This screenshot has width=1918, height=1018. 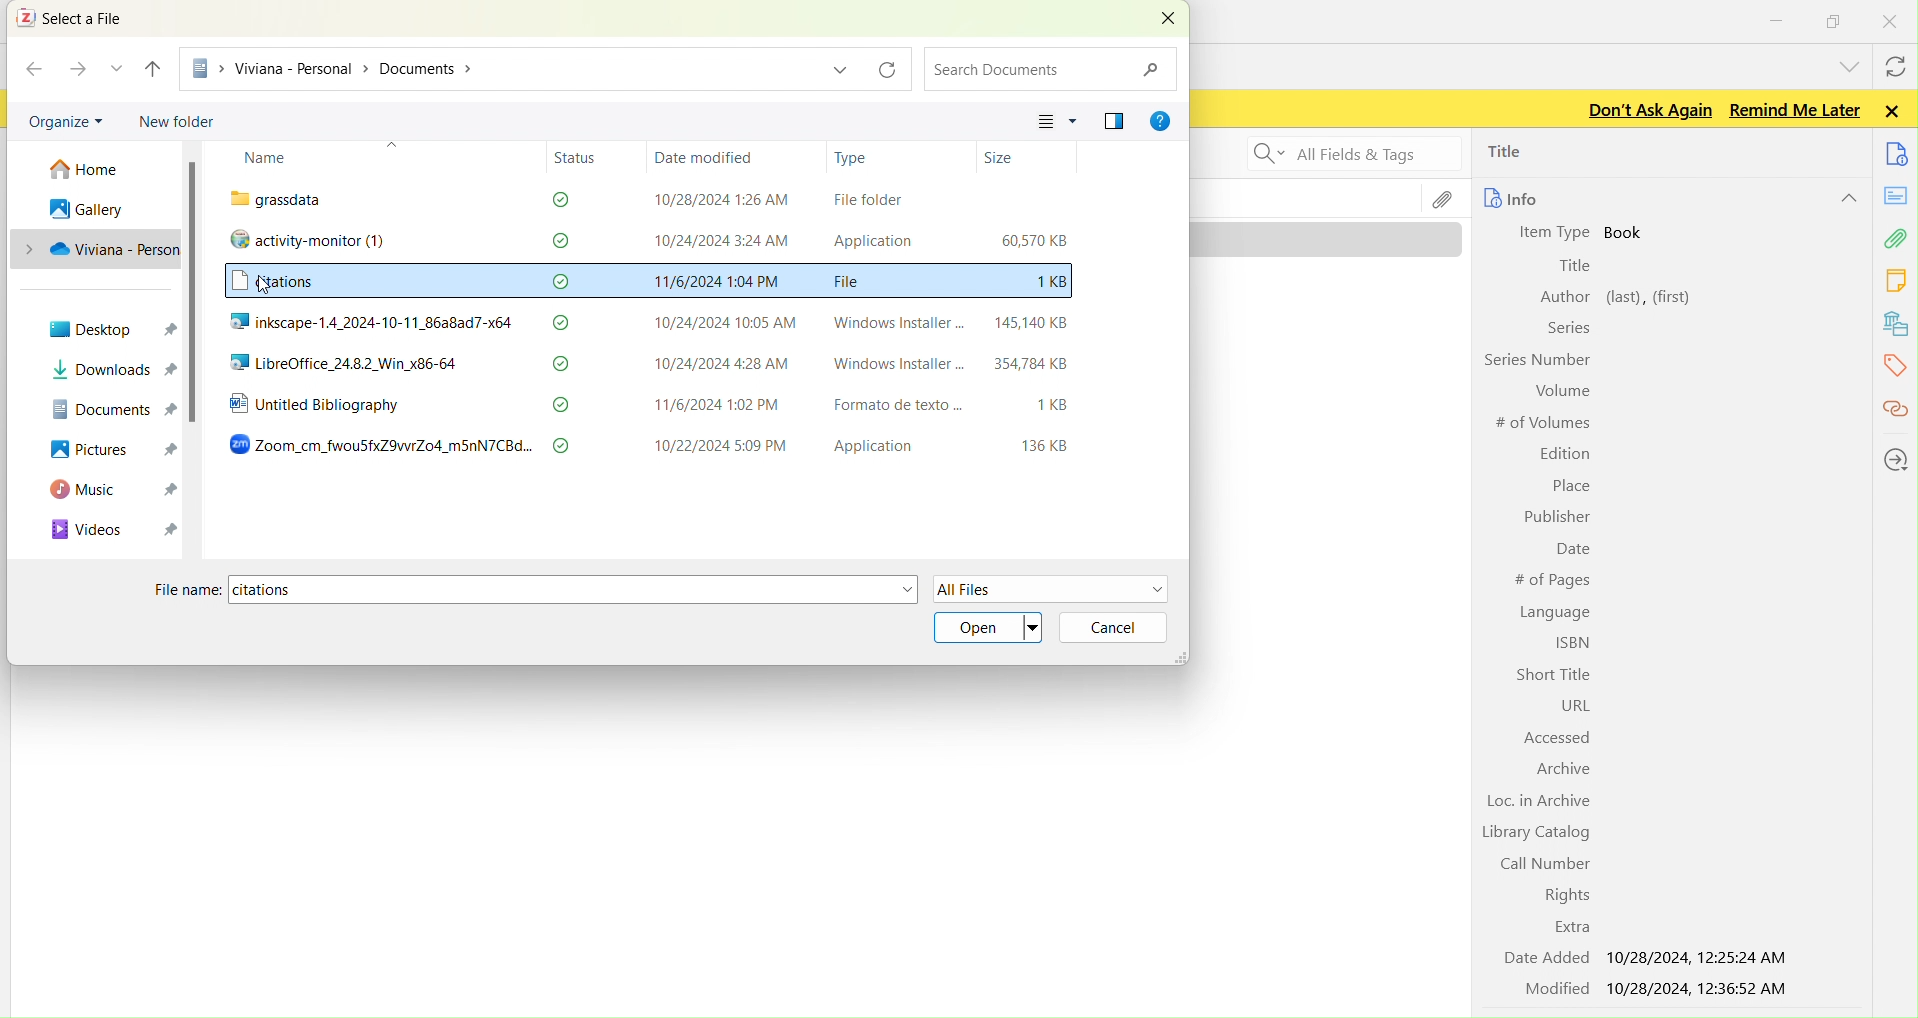 I want to click on Formato de texto ..., so click(x=895, y=405).